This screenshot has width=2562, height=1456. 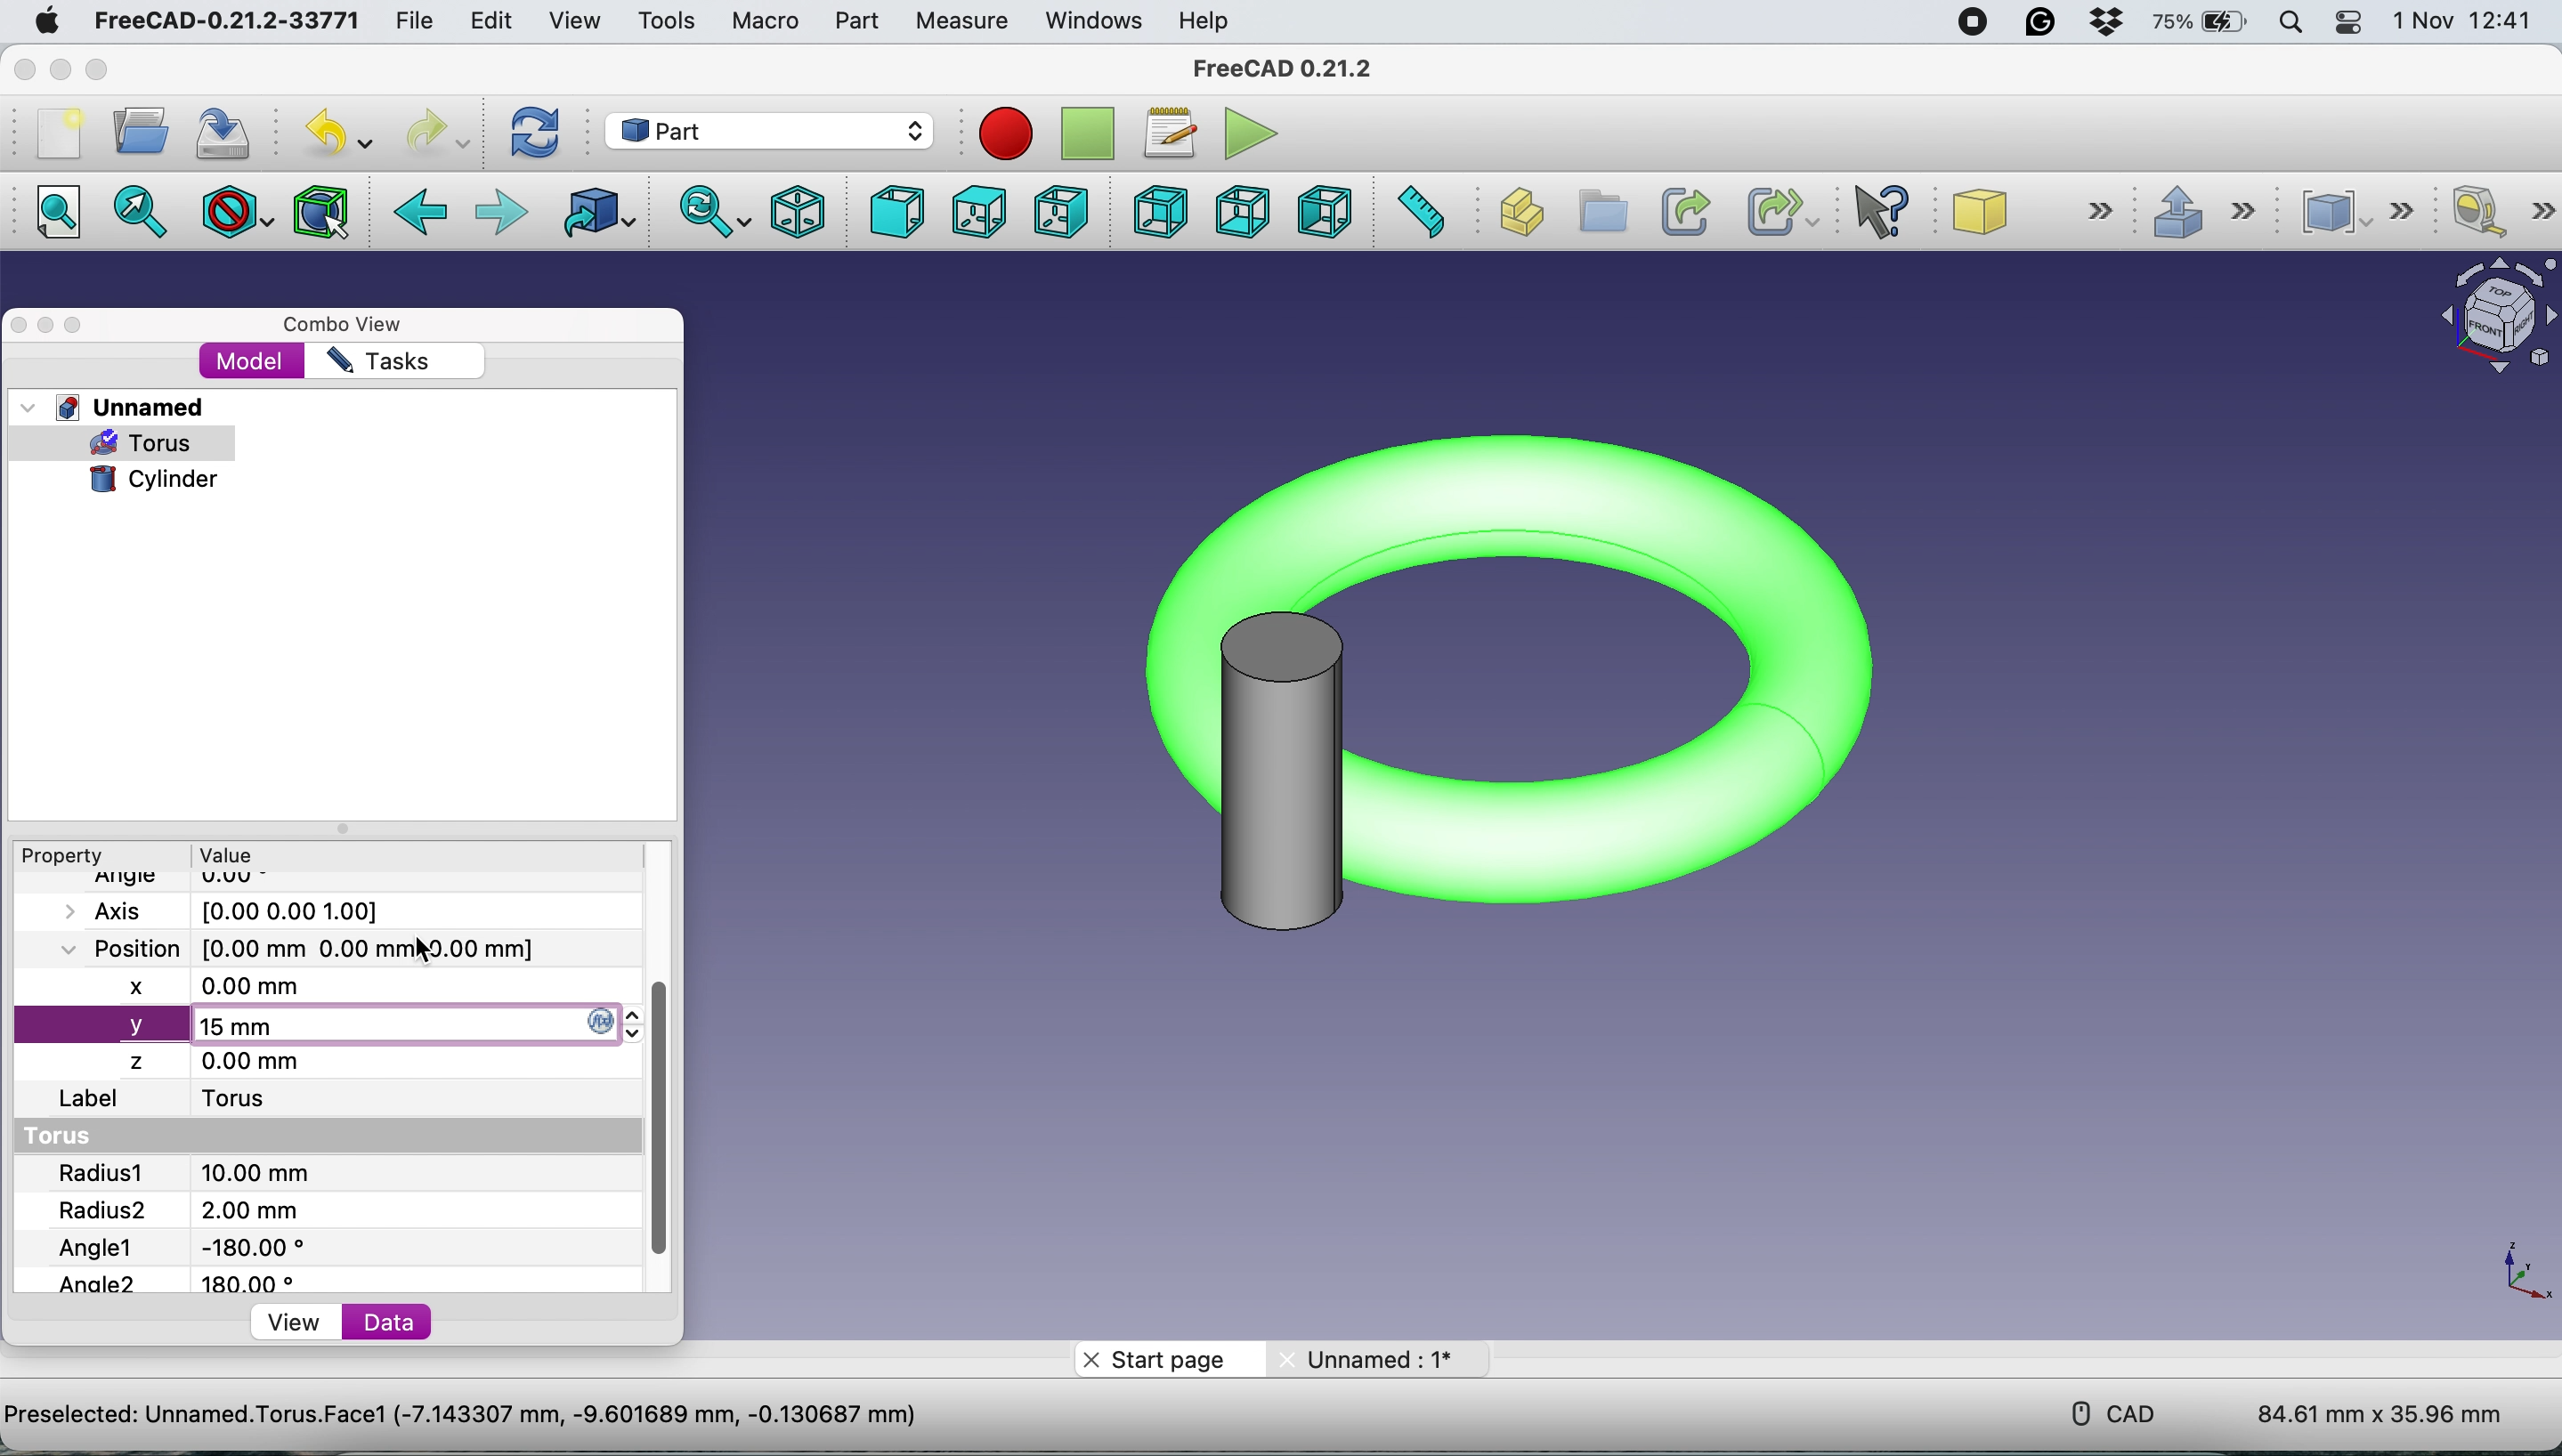 I want to click on view, so click(x=574, y=21).